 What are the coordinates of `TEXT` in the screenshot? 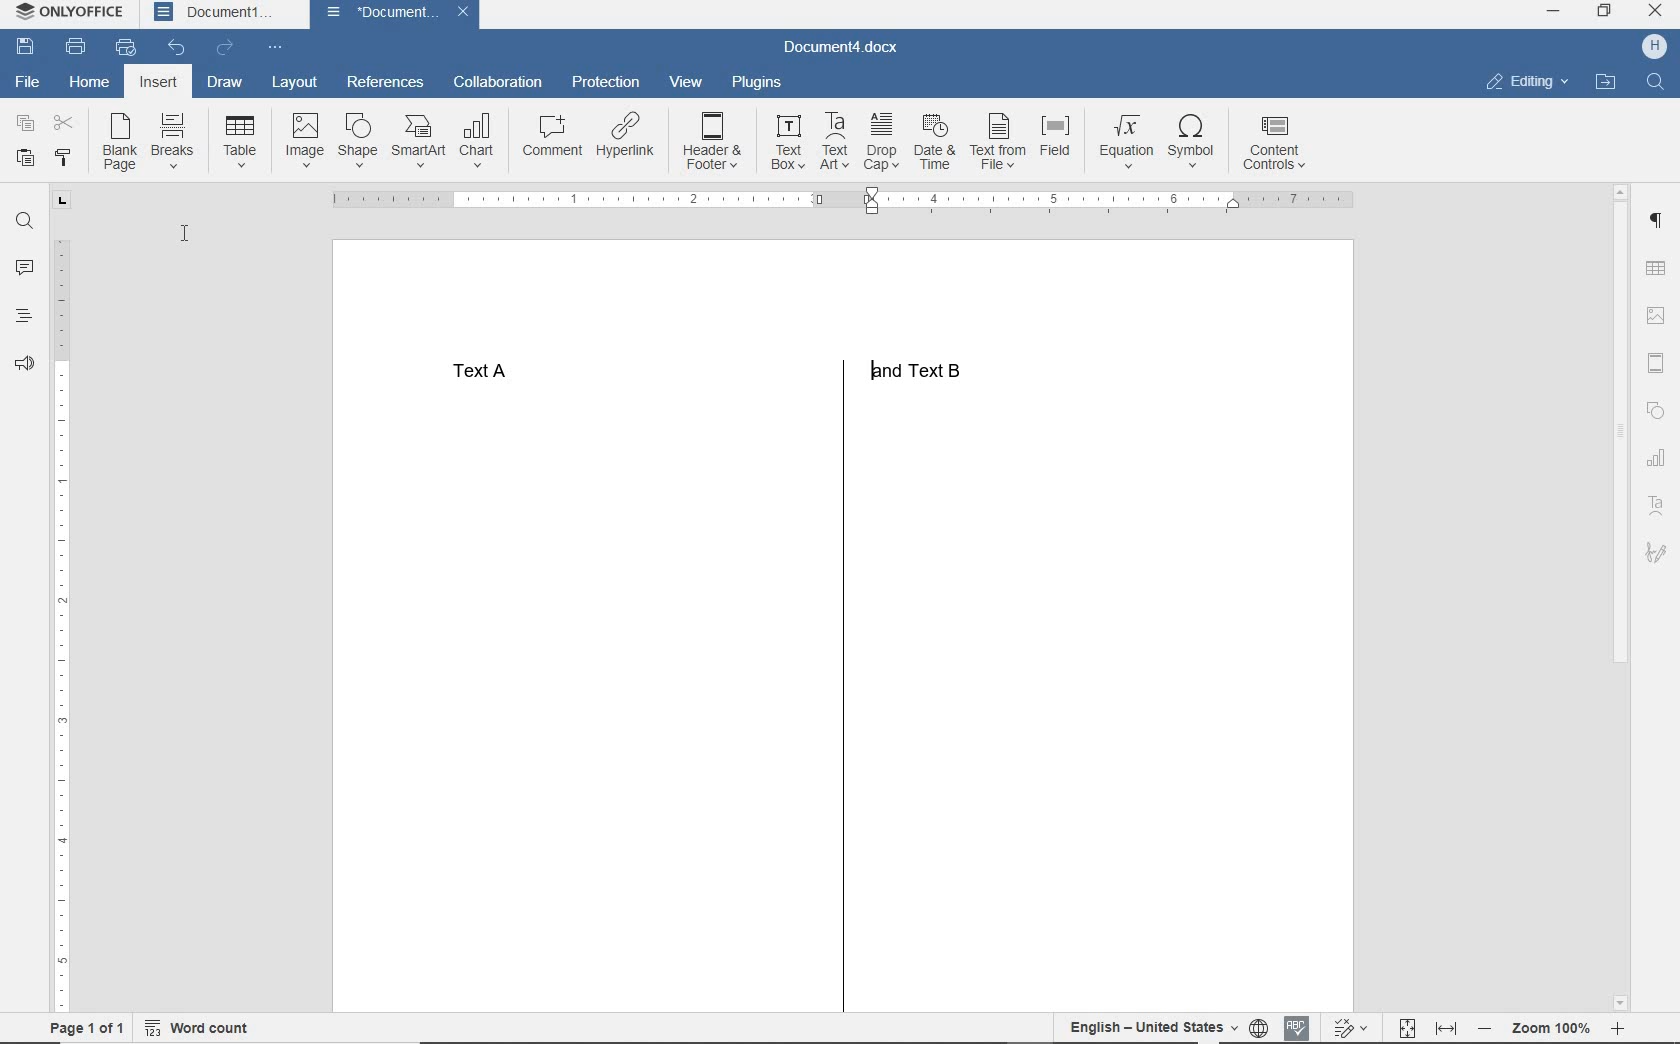 It's located at (710, 370).